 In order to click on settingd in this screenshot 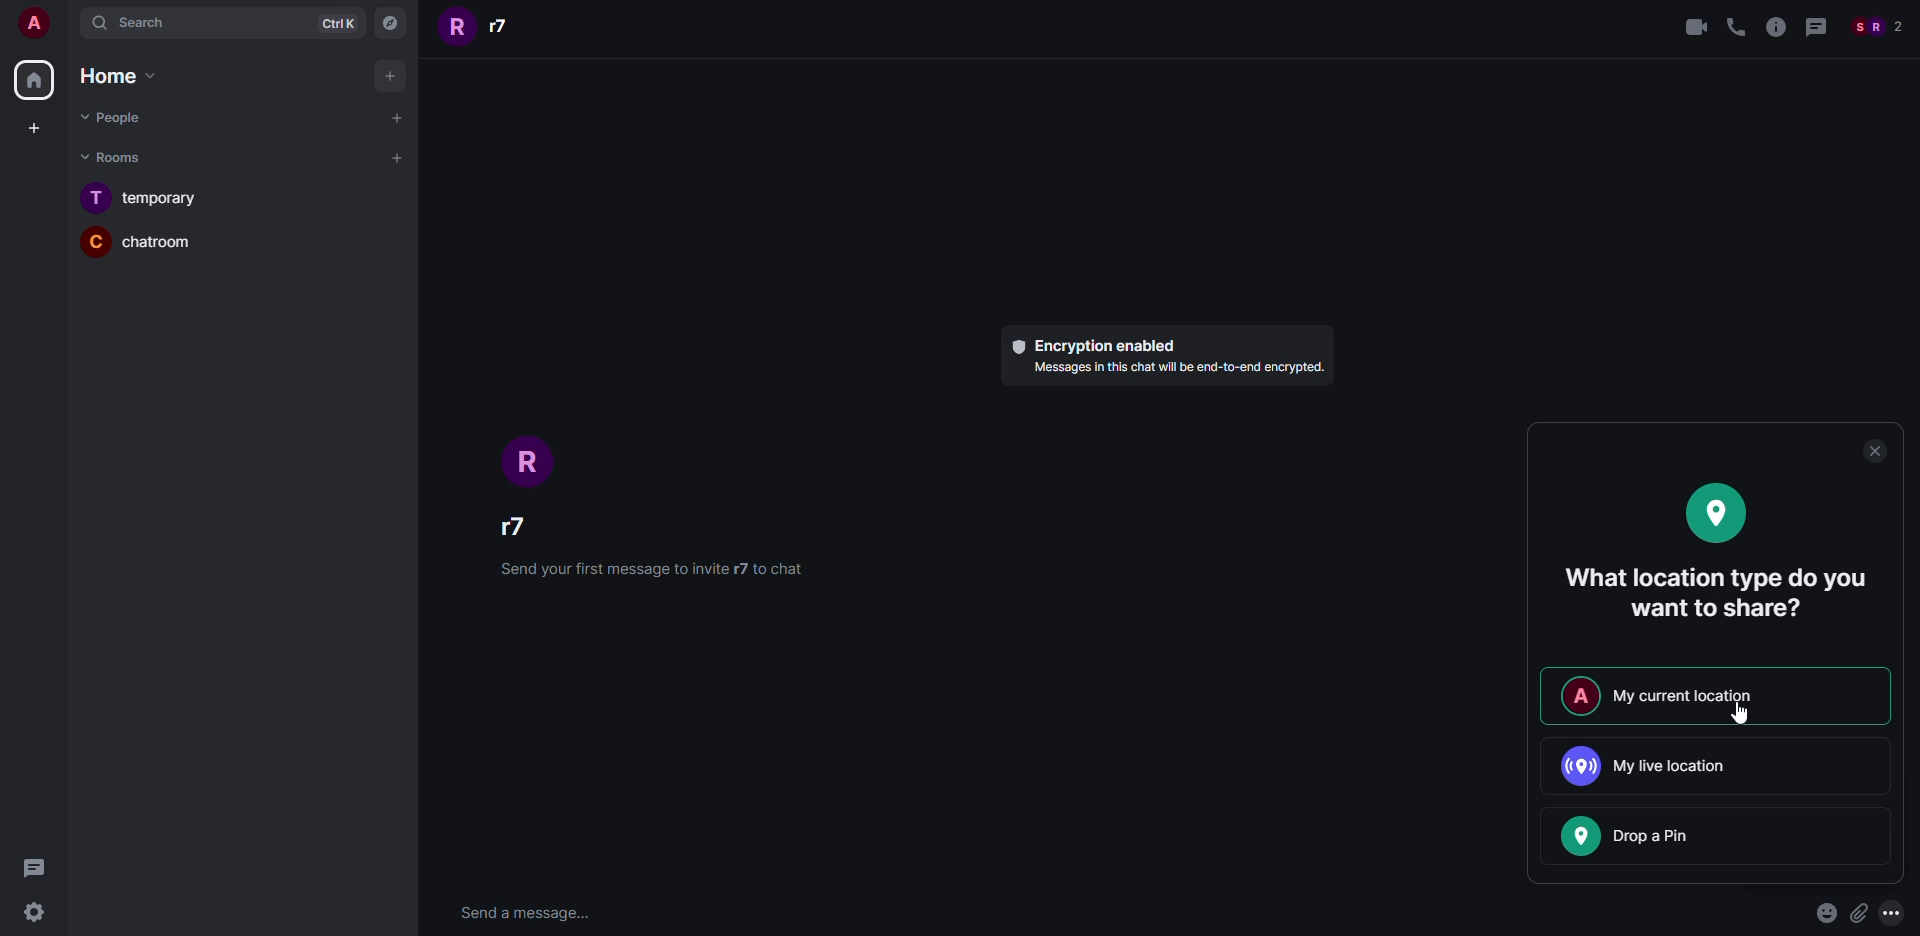, I will do `click(31, 915)`.